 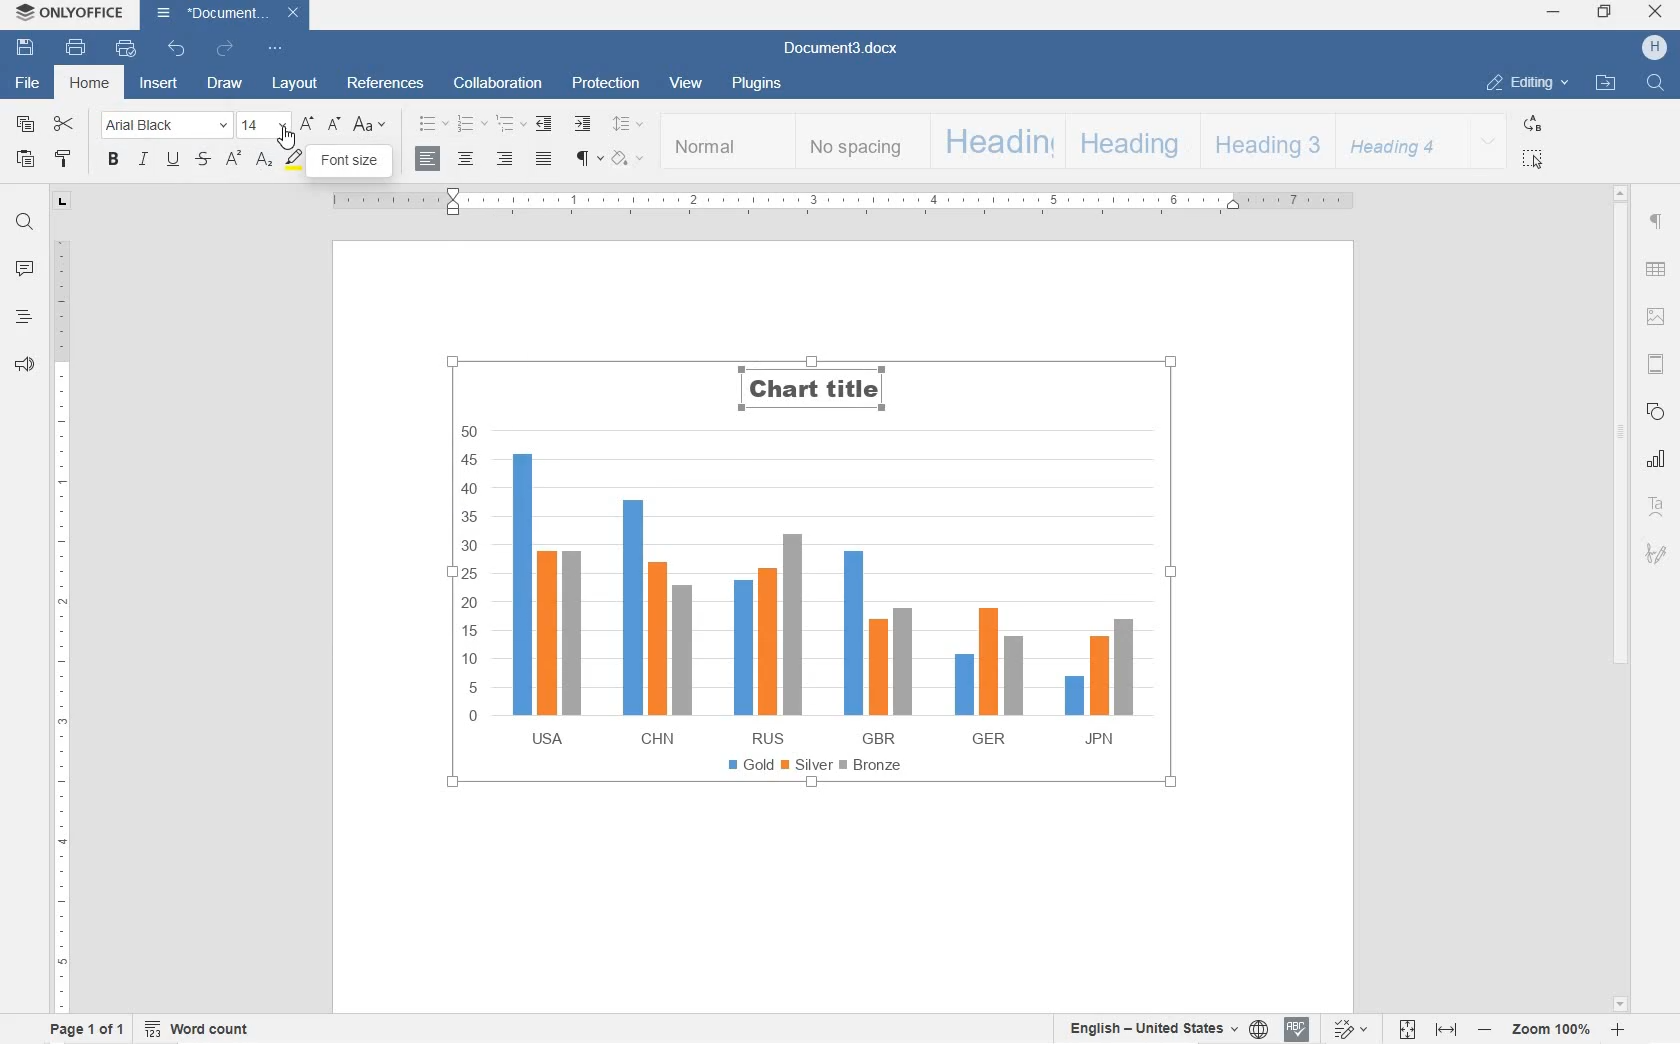 I want to click on PAGE 1 OF 1, so click(x=89, y=1030).